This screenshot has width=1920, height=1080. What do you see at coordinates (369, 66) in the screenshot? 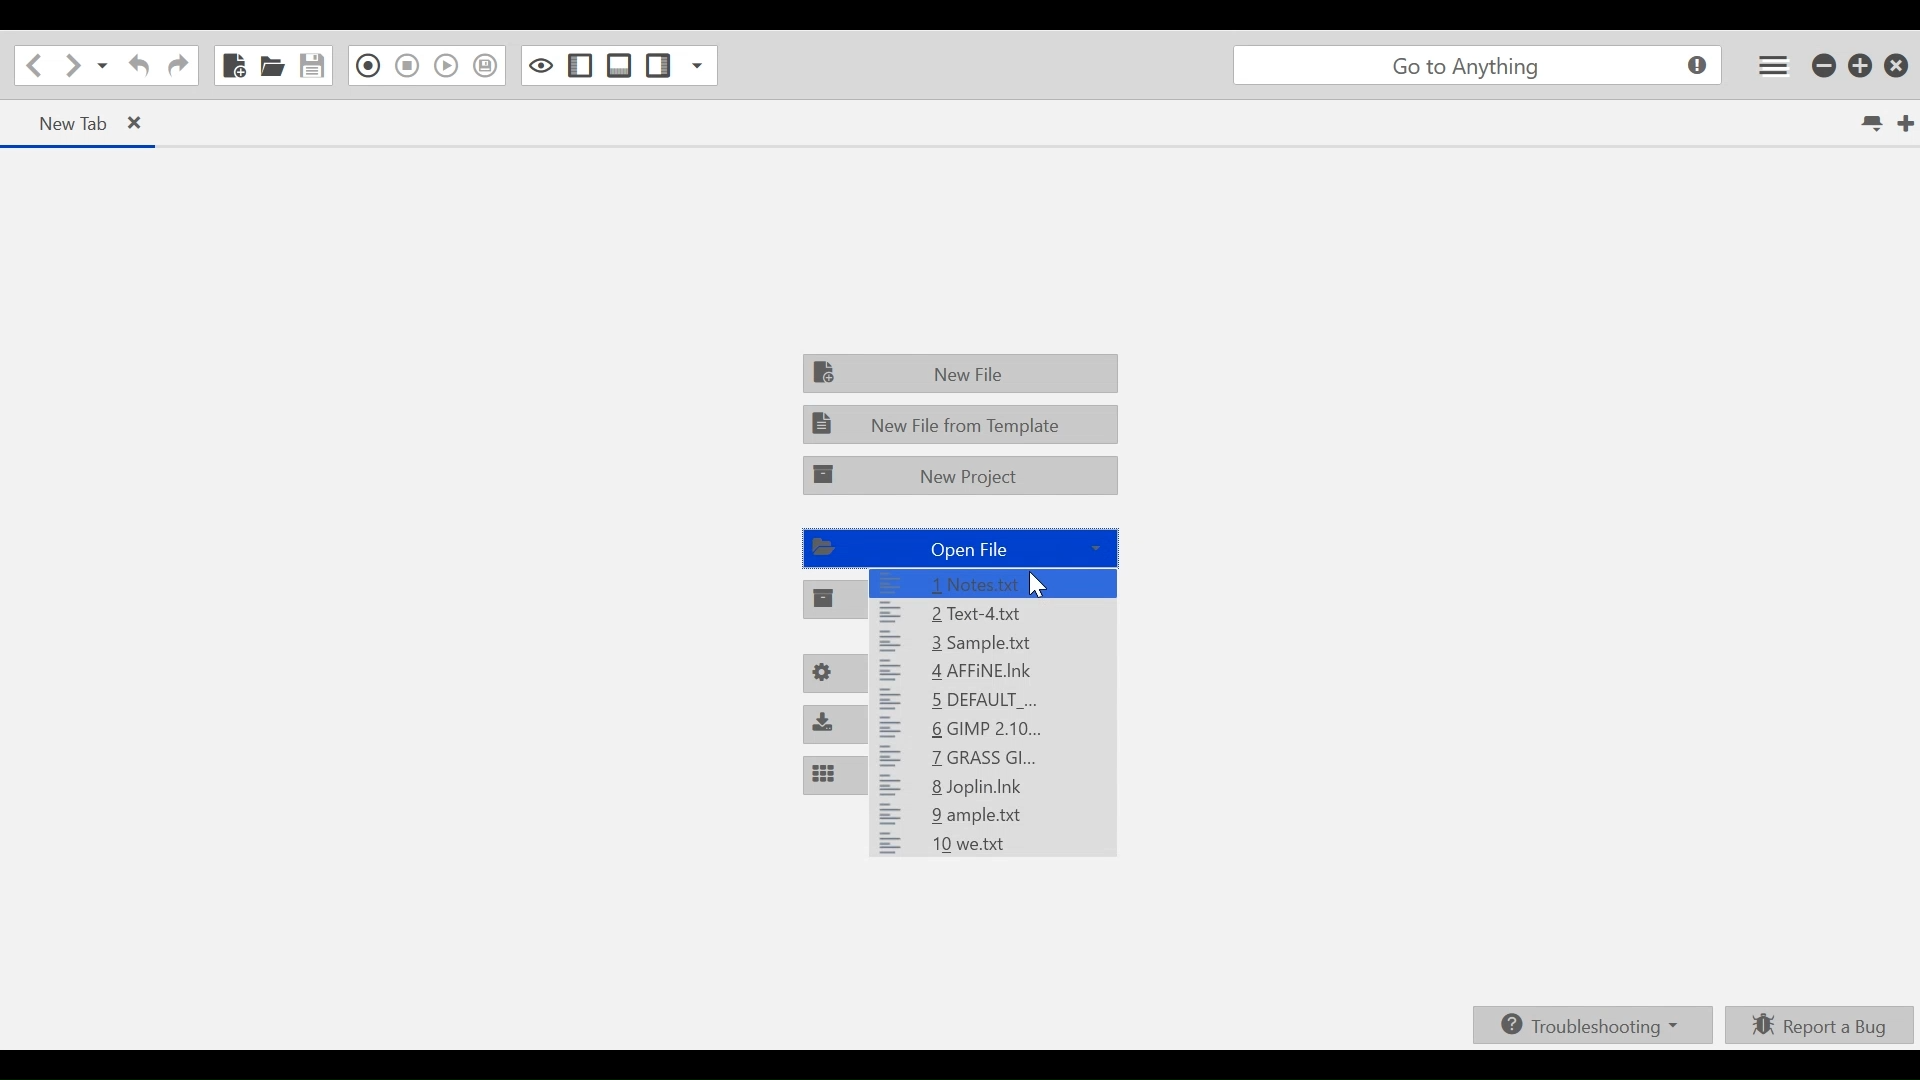
I see `Recording in Macro` at bounding box center [369, 66].